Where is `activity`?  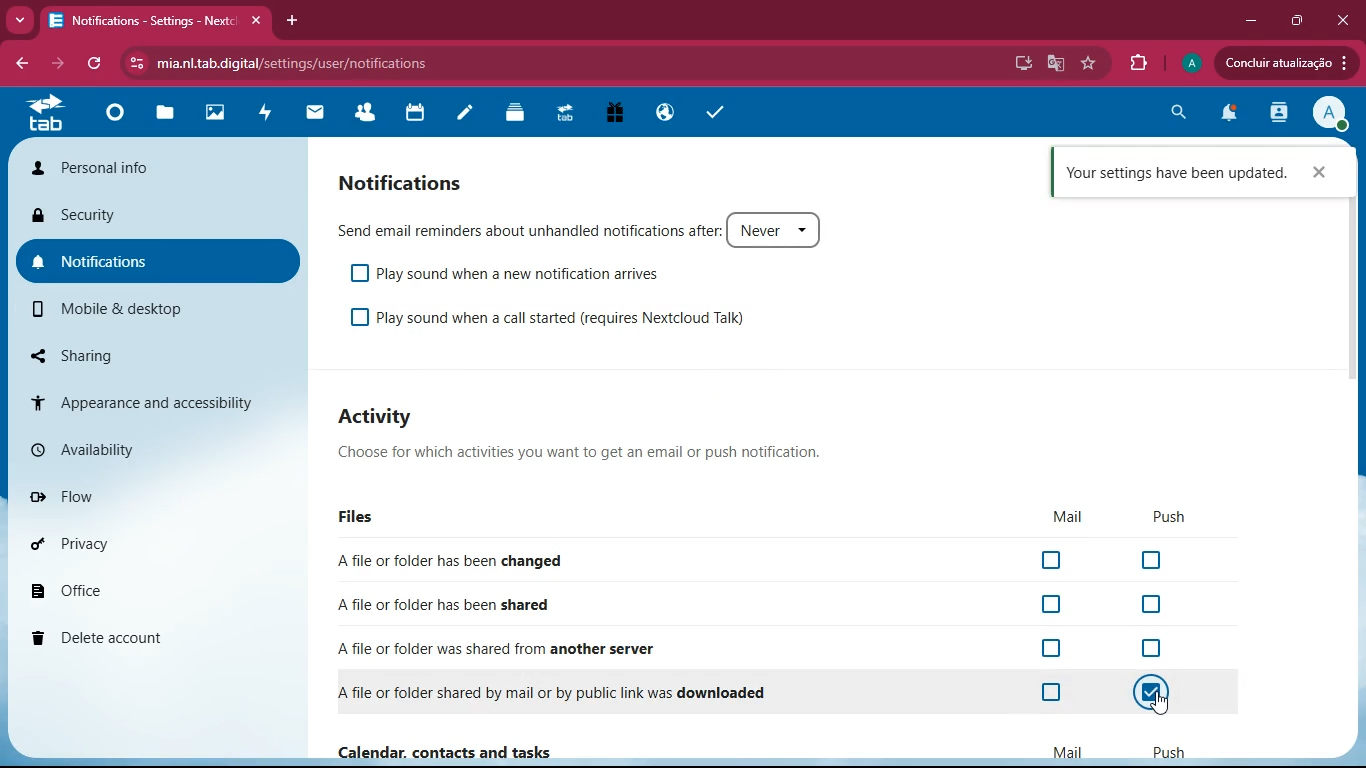
activity is located at coordinates (1279, 114).